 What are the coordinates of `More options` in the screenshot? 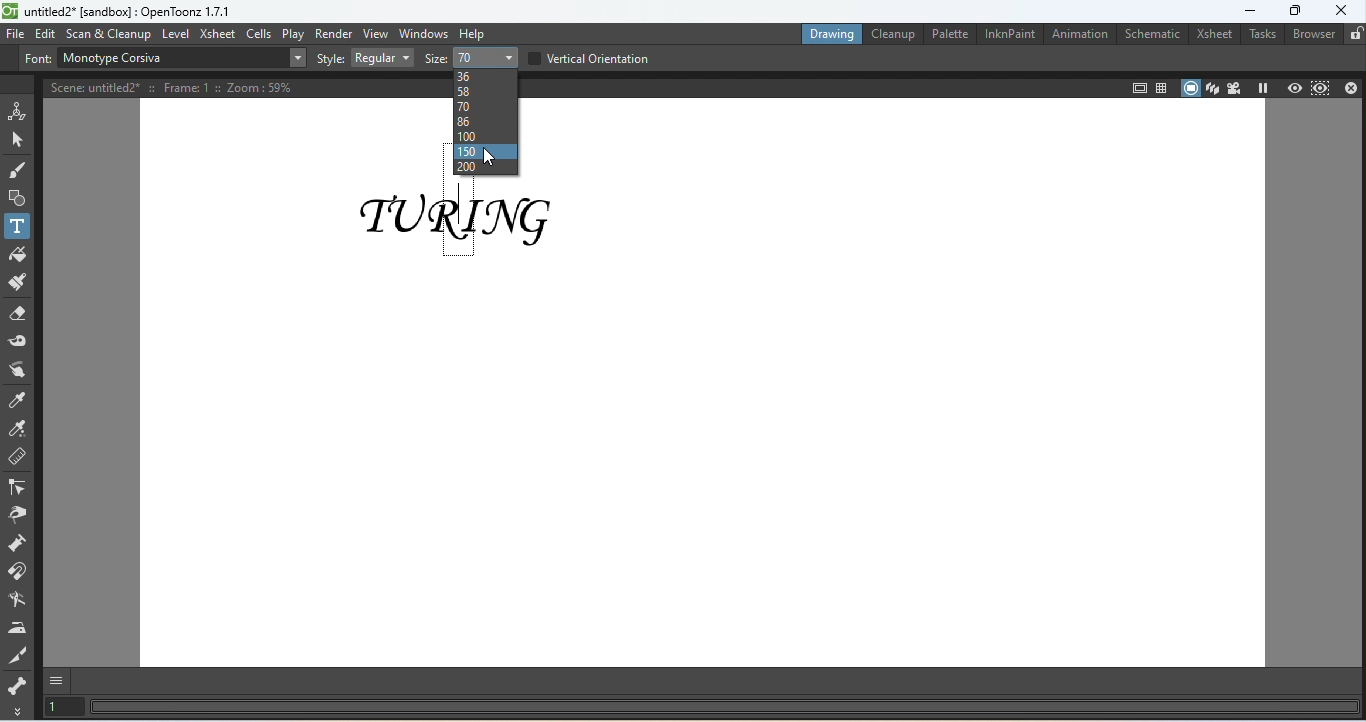 It's located at (19, 711).